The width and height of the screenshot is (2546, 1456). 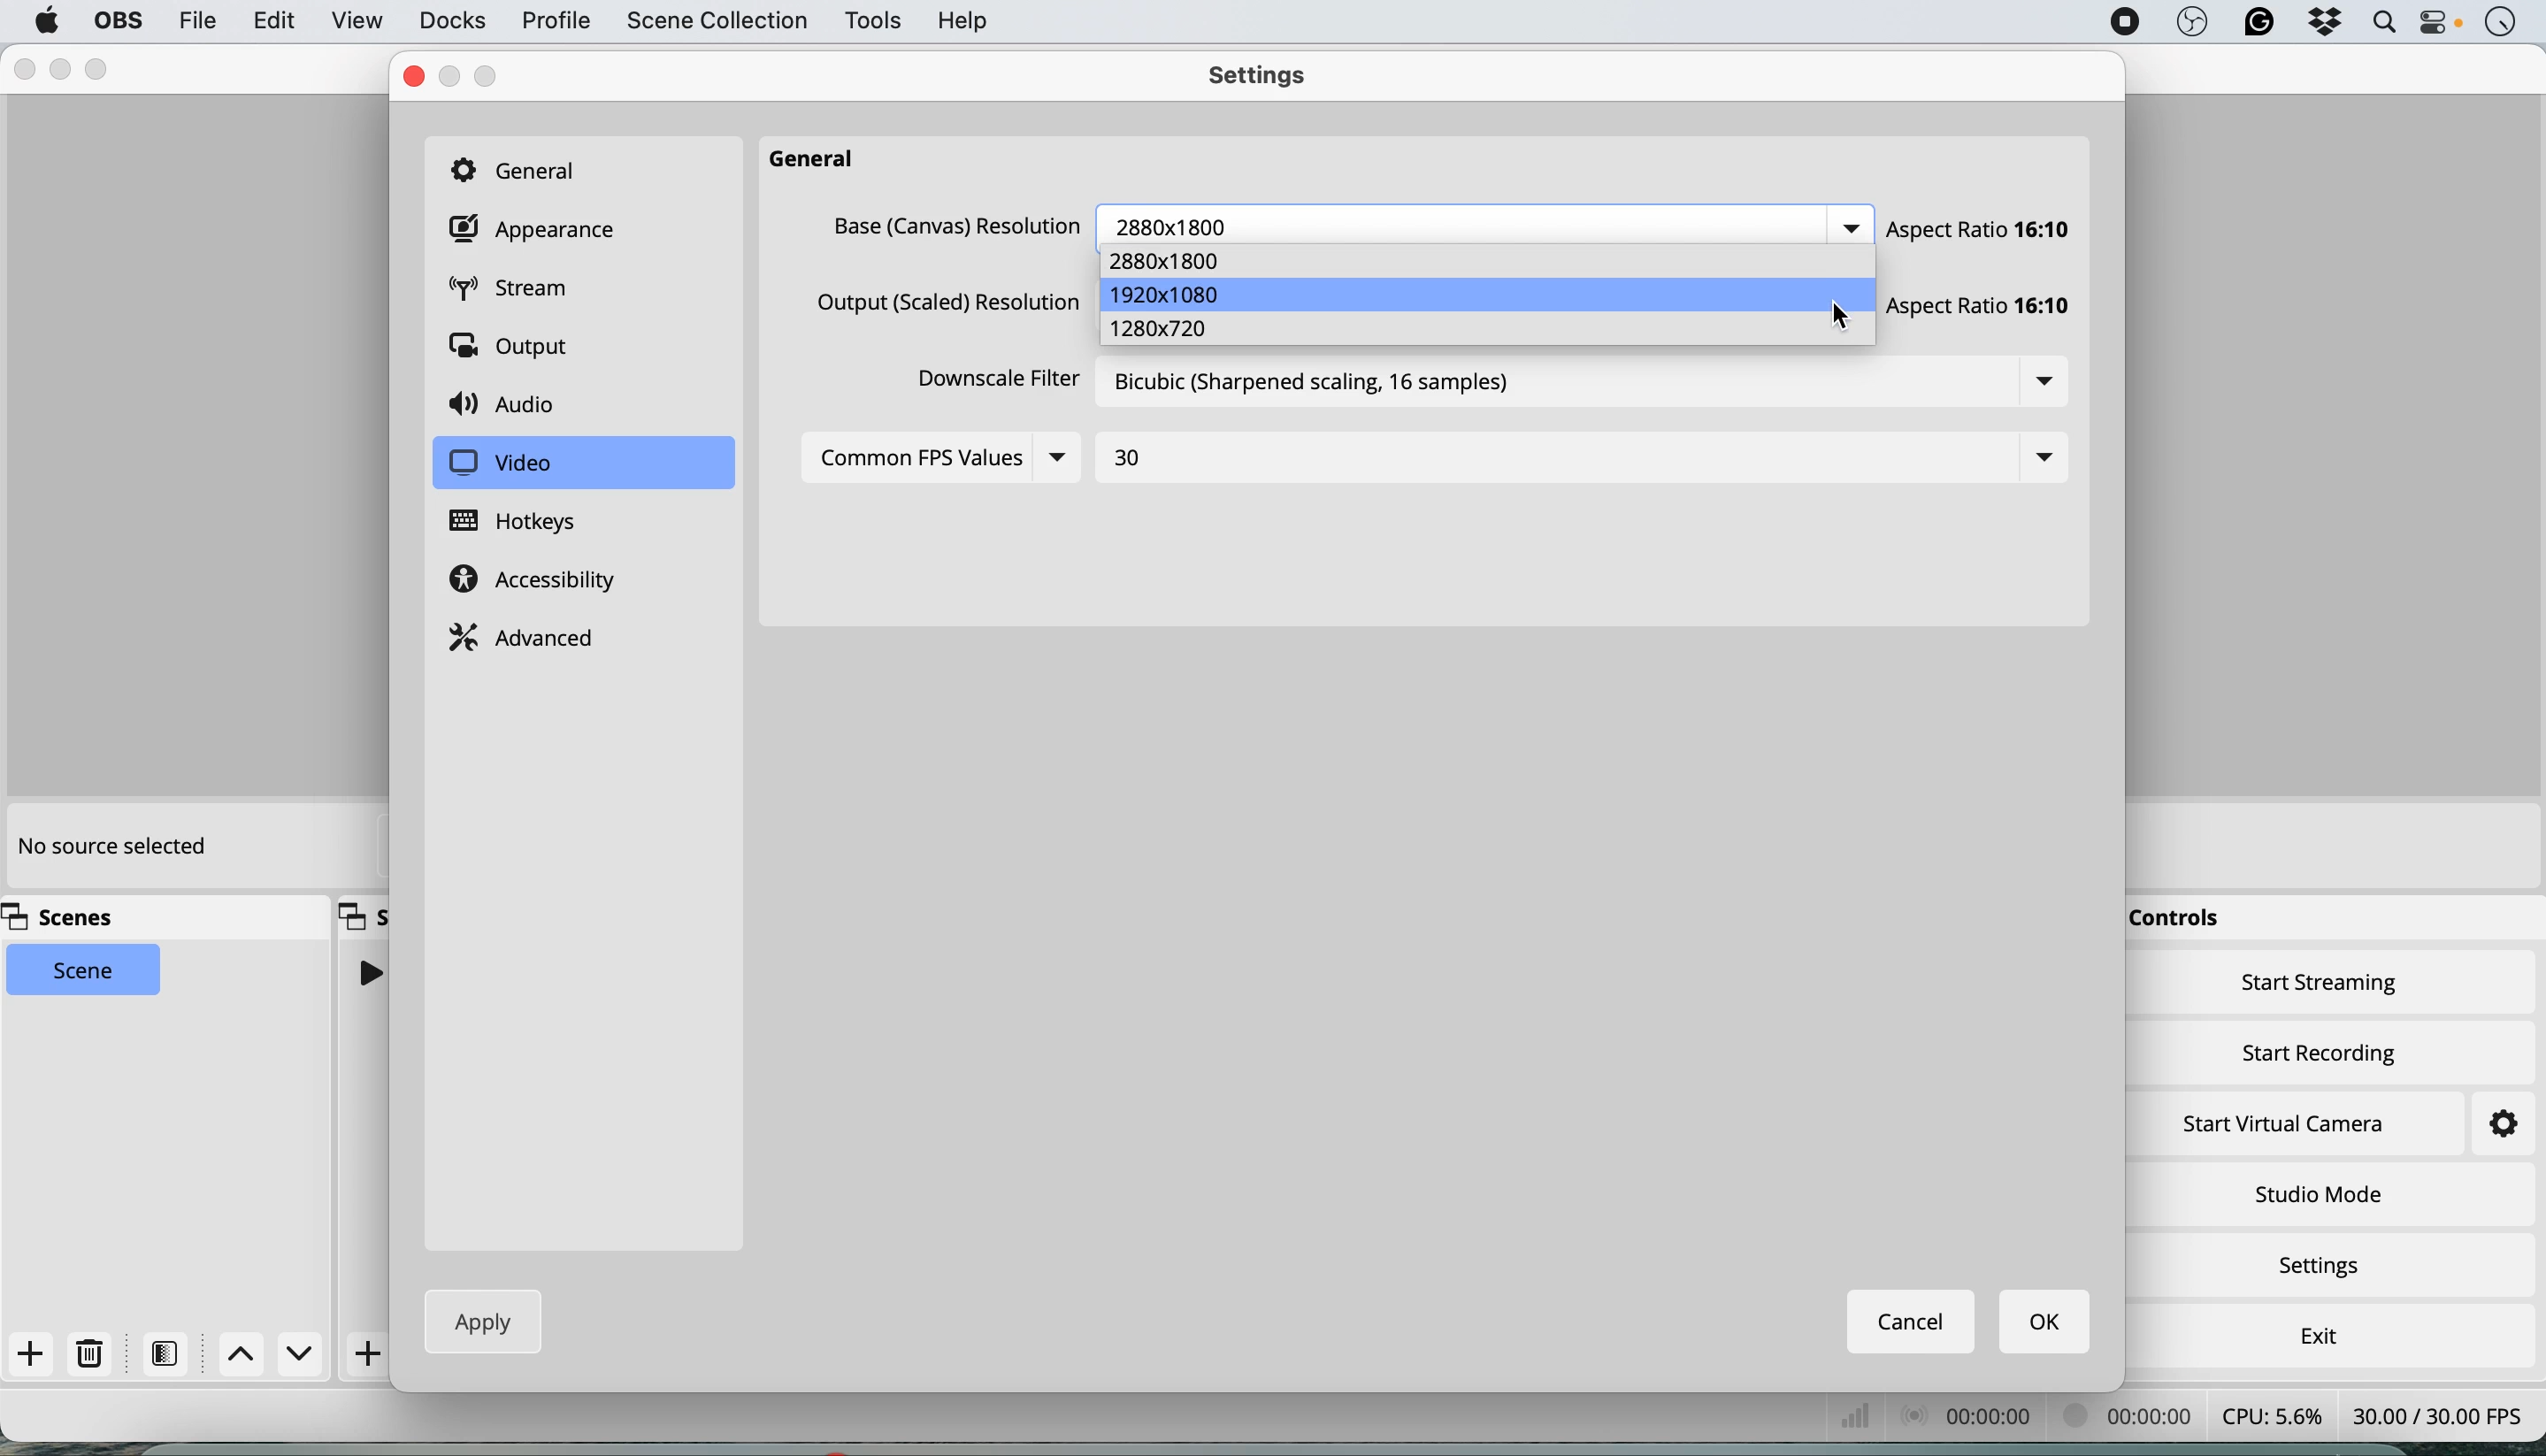 I want to click on video, so click(x=500, y=464).